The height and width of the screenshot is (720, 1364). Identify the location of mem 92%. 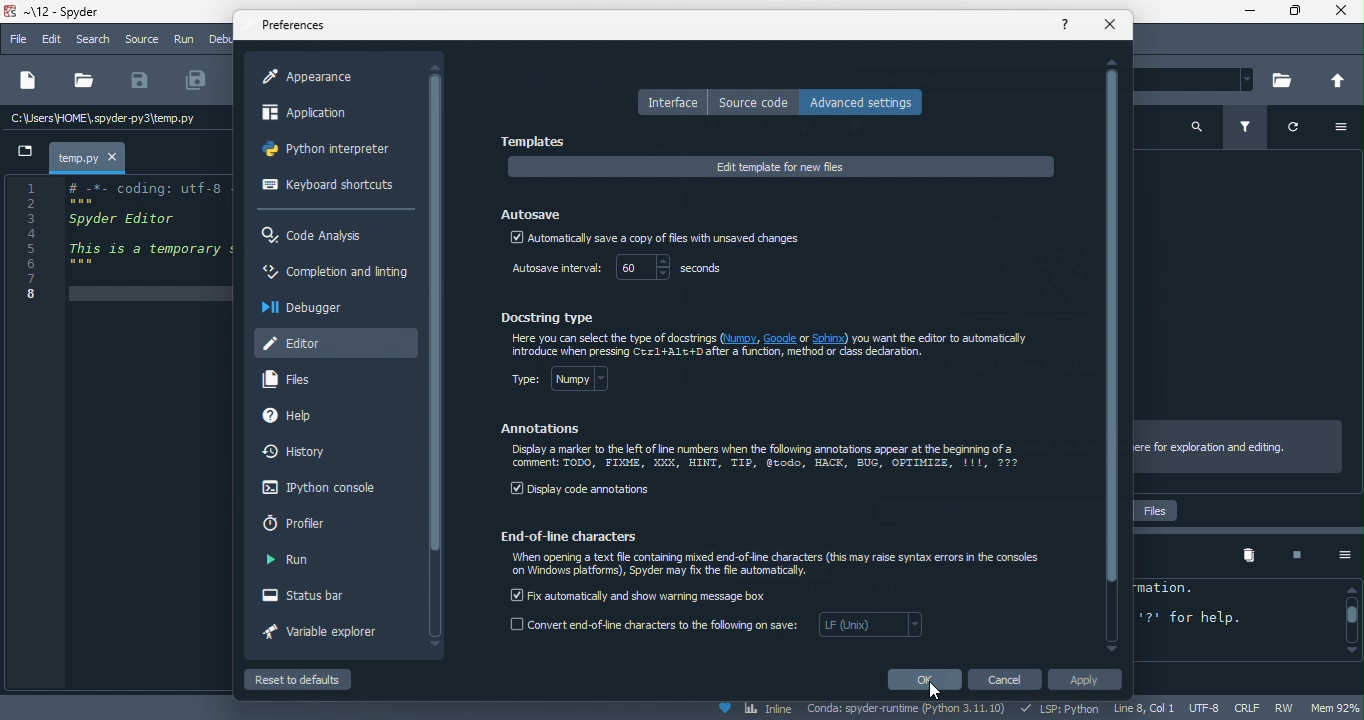
(1337, 707).